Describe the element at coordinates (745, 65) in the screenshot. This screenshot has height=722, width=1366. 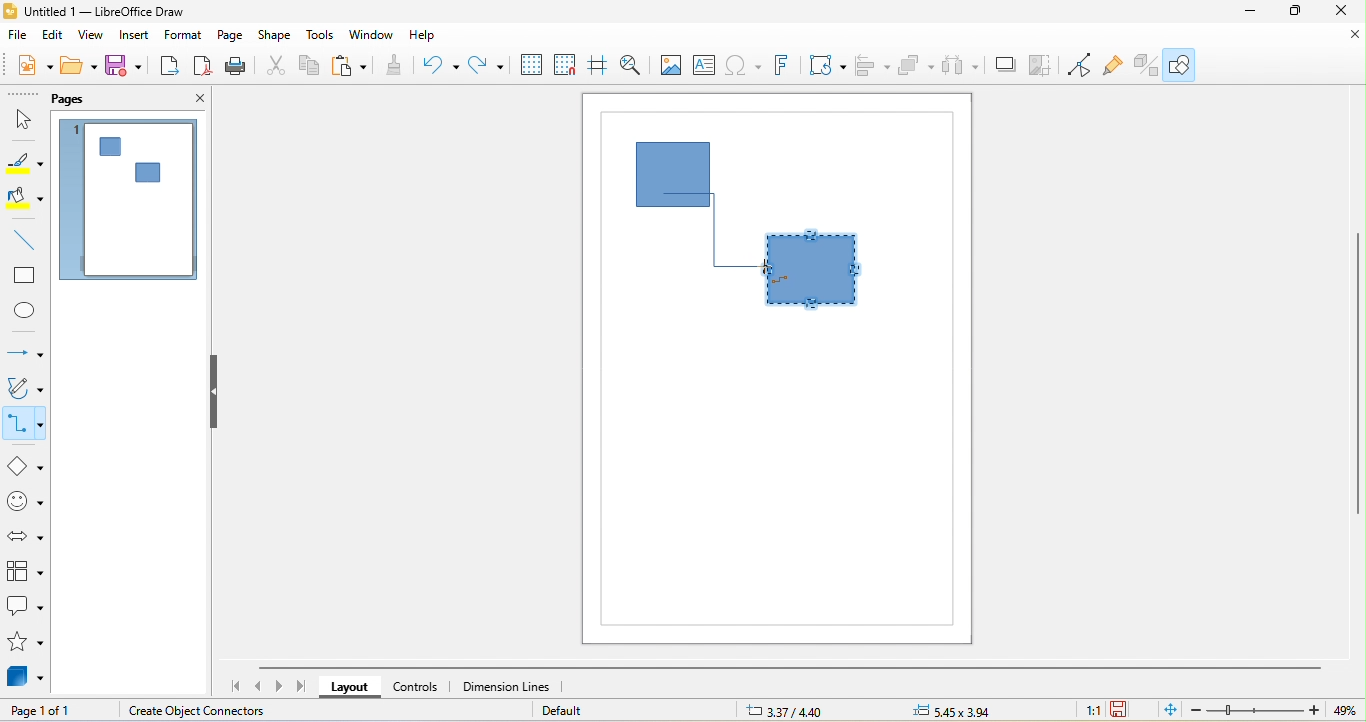
I see `special character` at that location.